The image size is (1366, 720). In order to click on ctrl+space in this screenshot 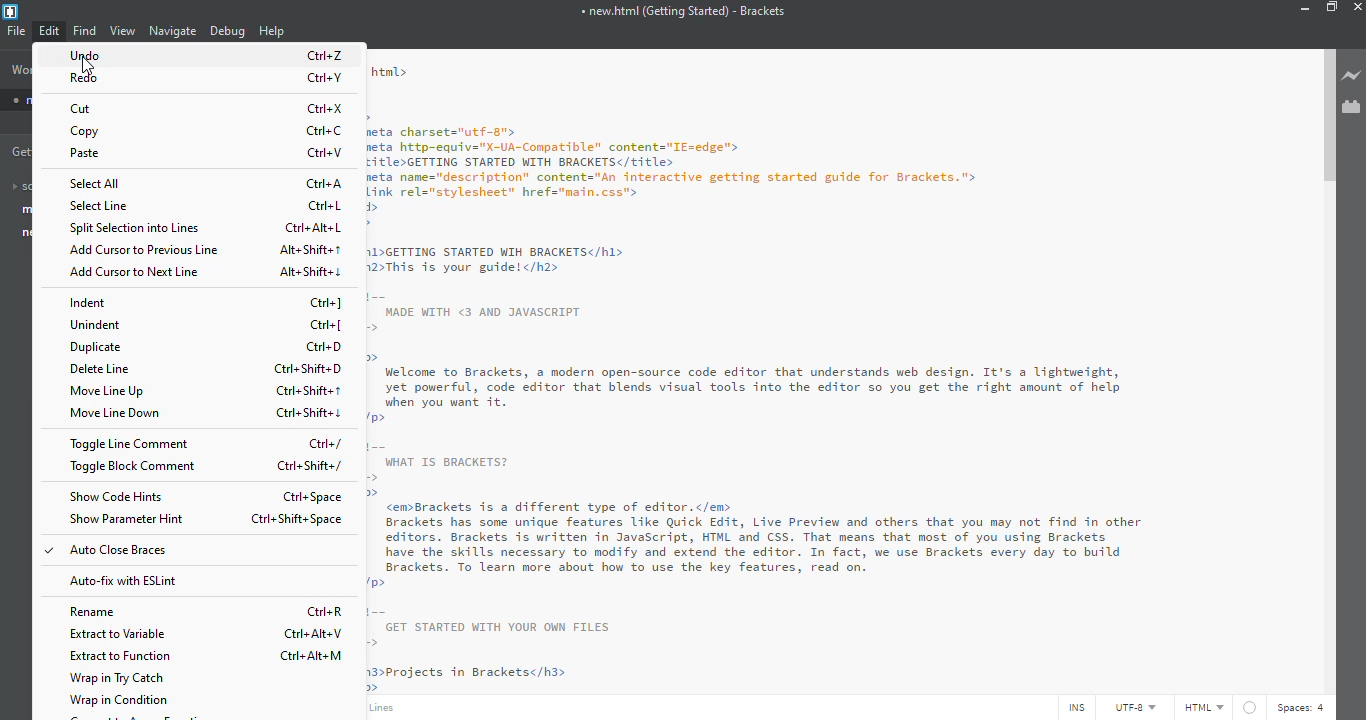, I will do `click(316, 497)`.